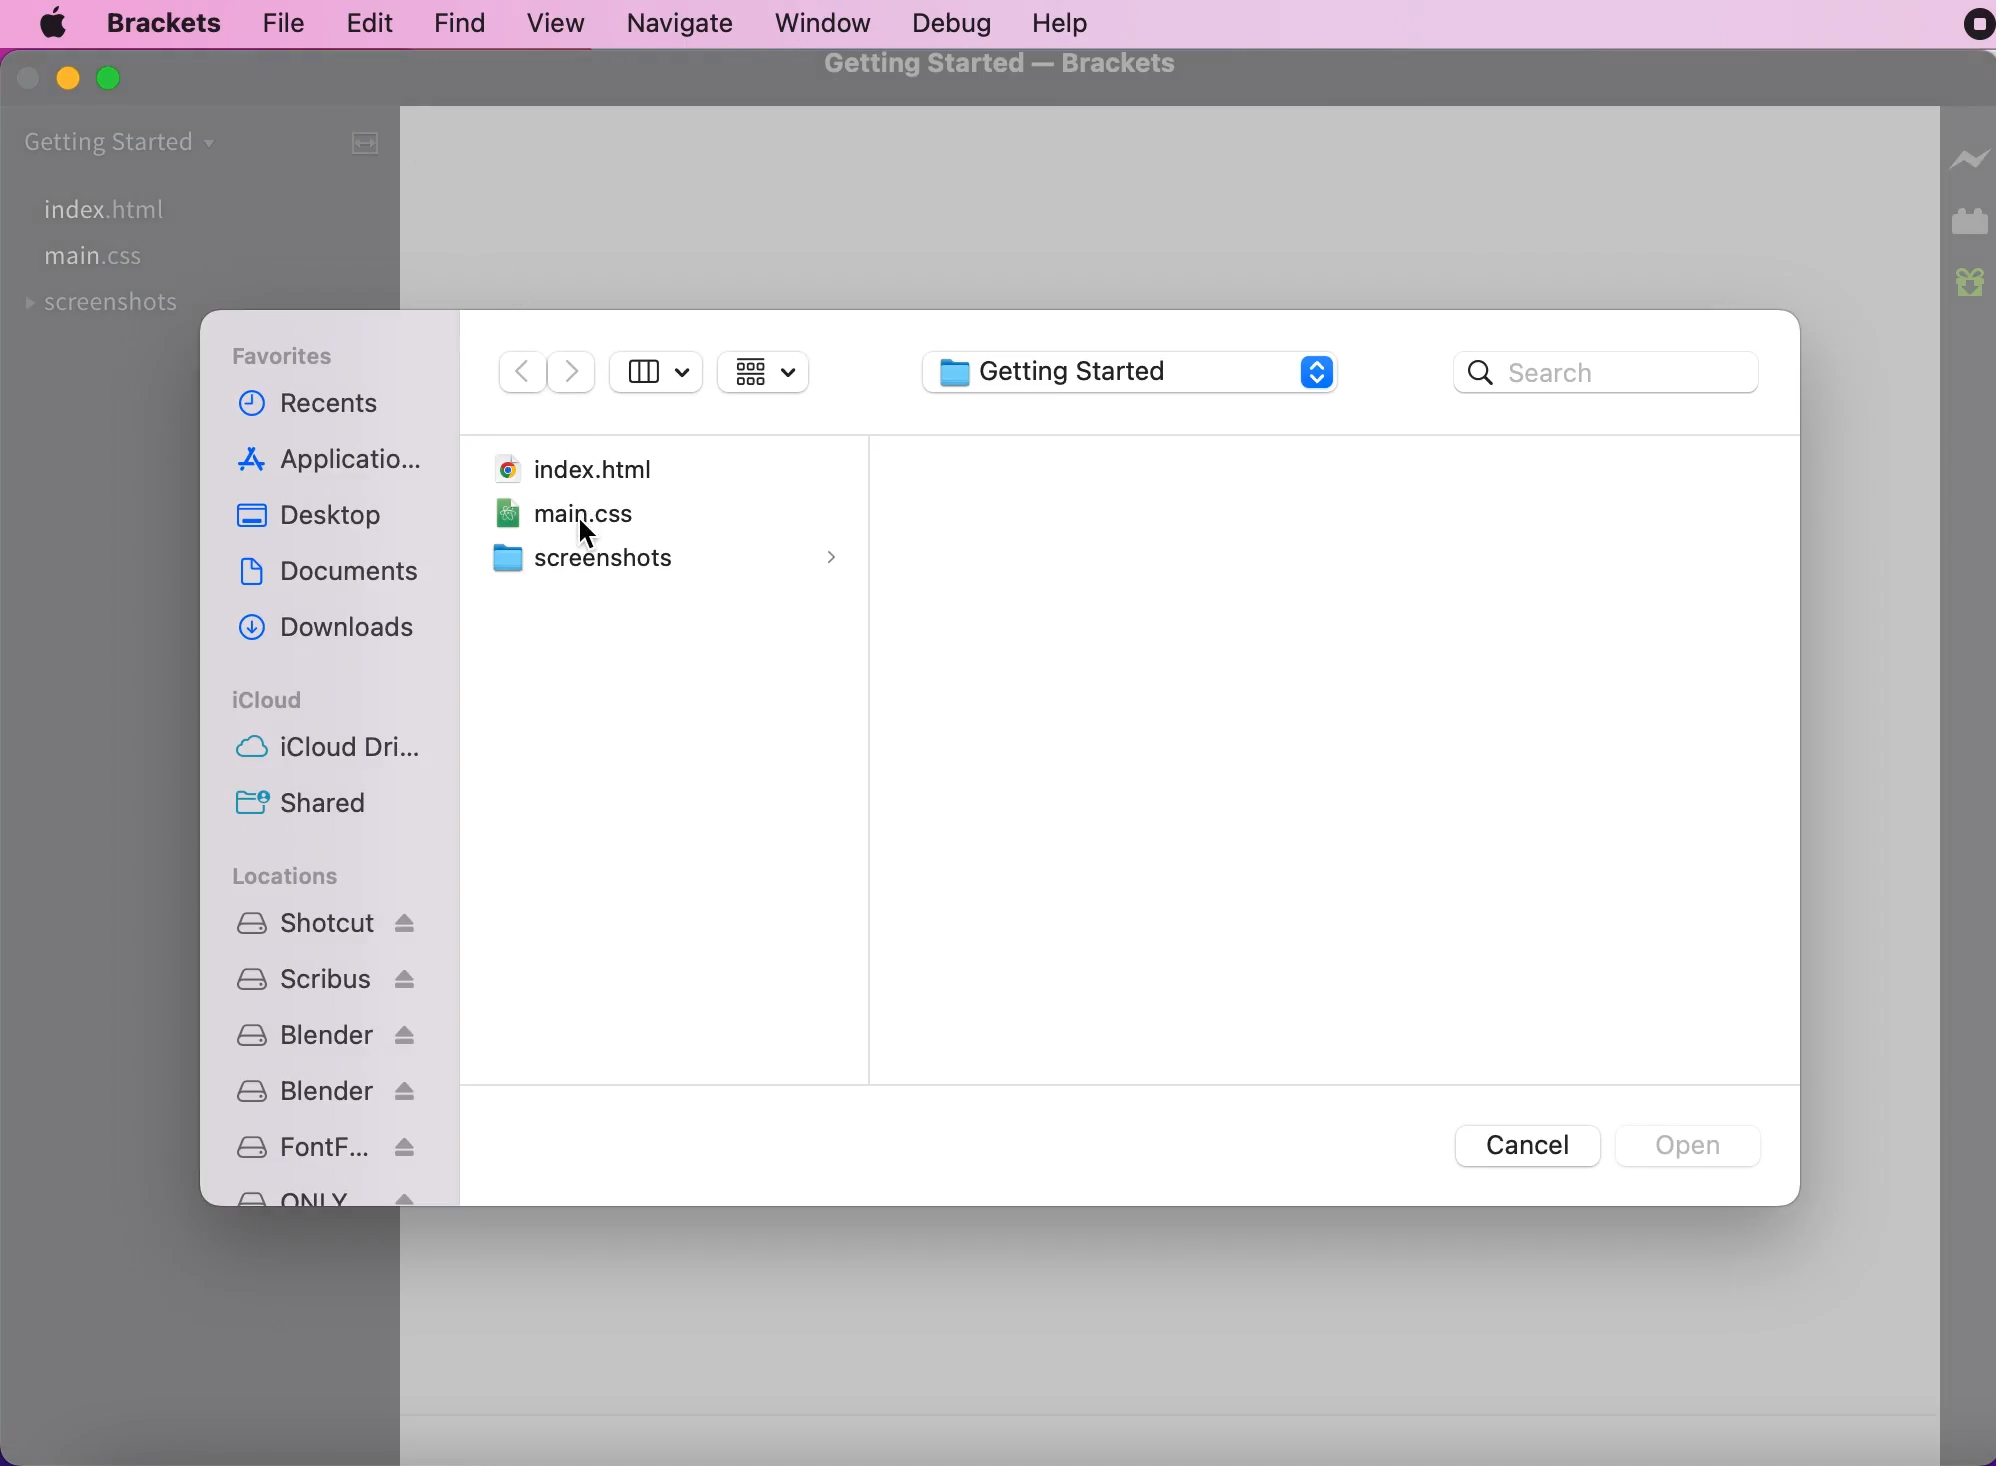 Image resolution: width=1996 pixels, height=1466 pixels. Describe the element at coordinates (96, 259) in the screenshot. I see `main.css` at that location.